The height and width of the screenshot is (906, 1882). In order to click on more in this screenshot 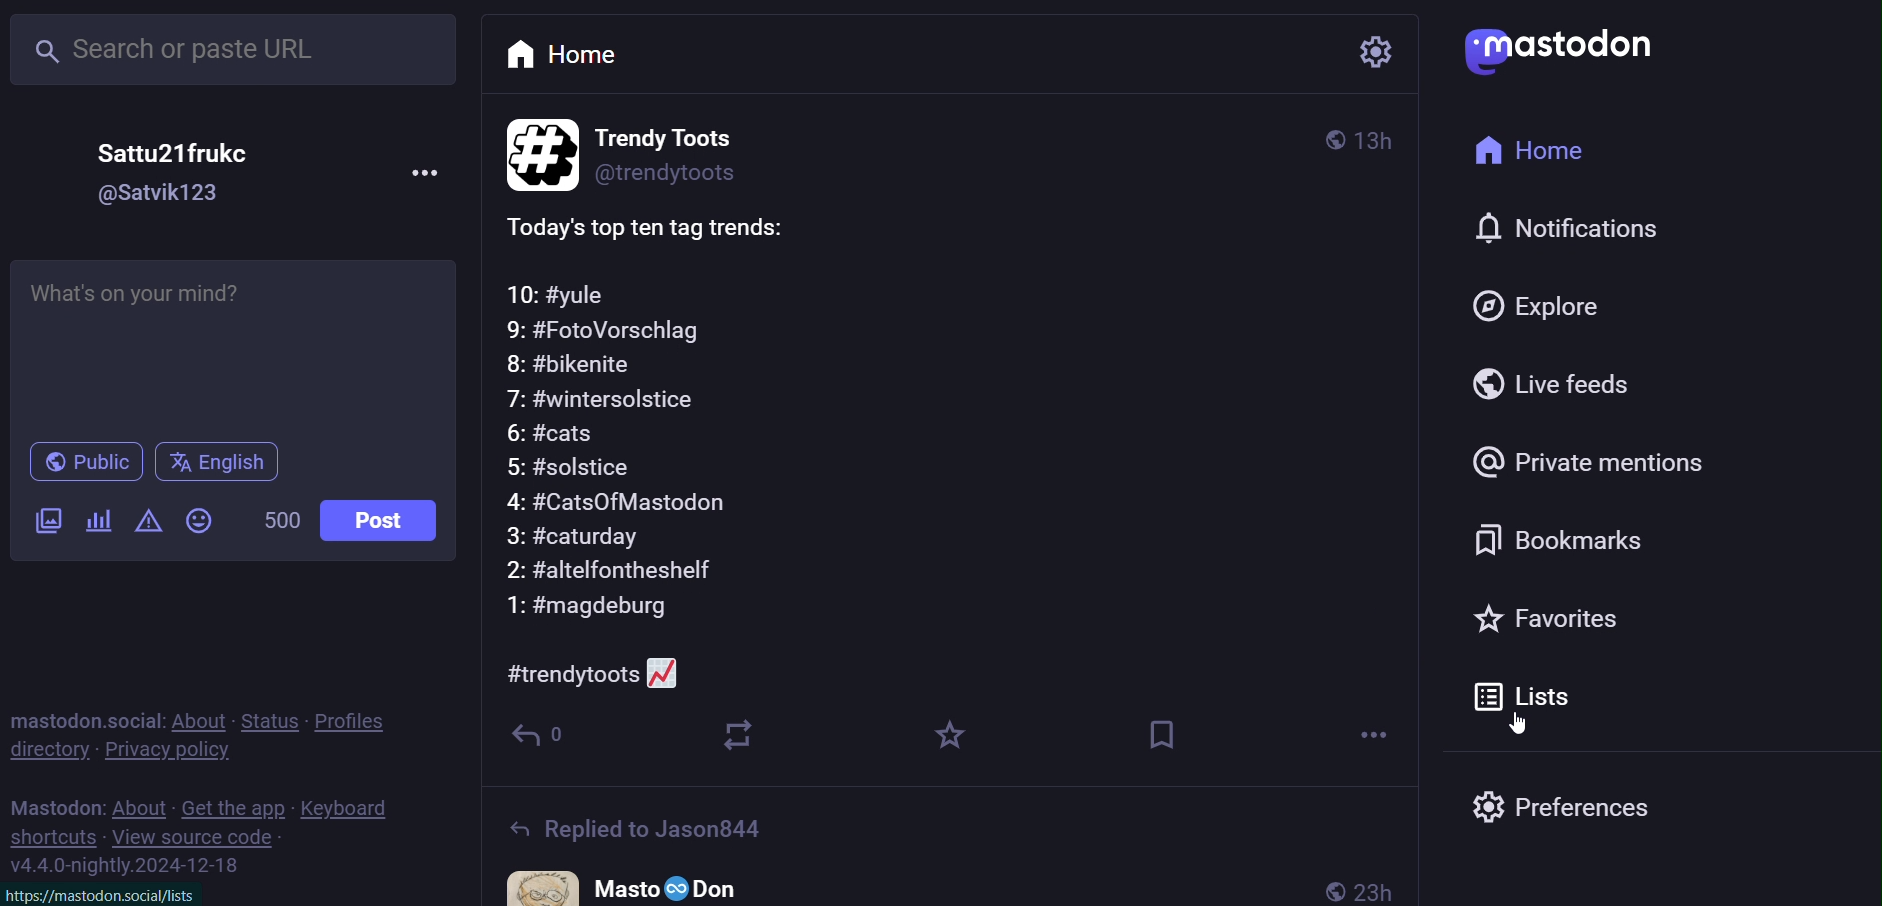, I will do `click(1356, 734)`.